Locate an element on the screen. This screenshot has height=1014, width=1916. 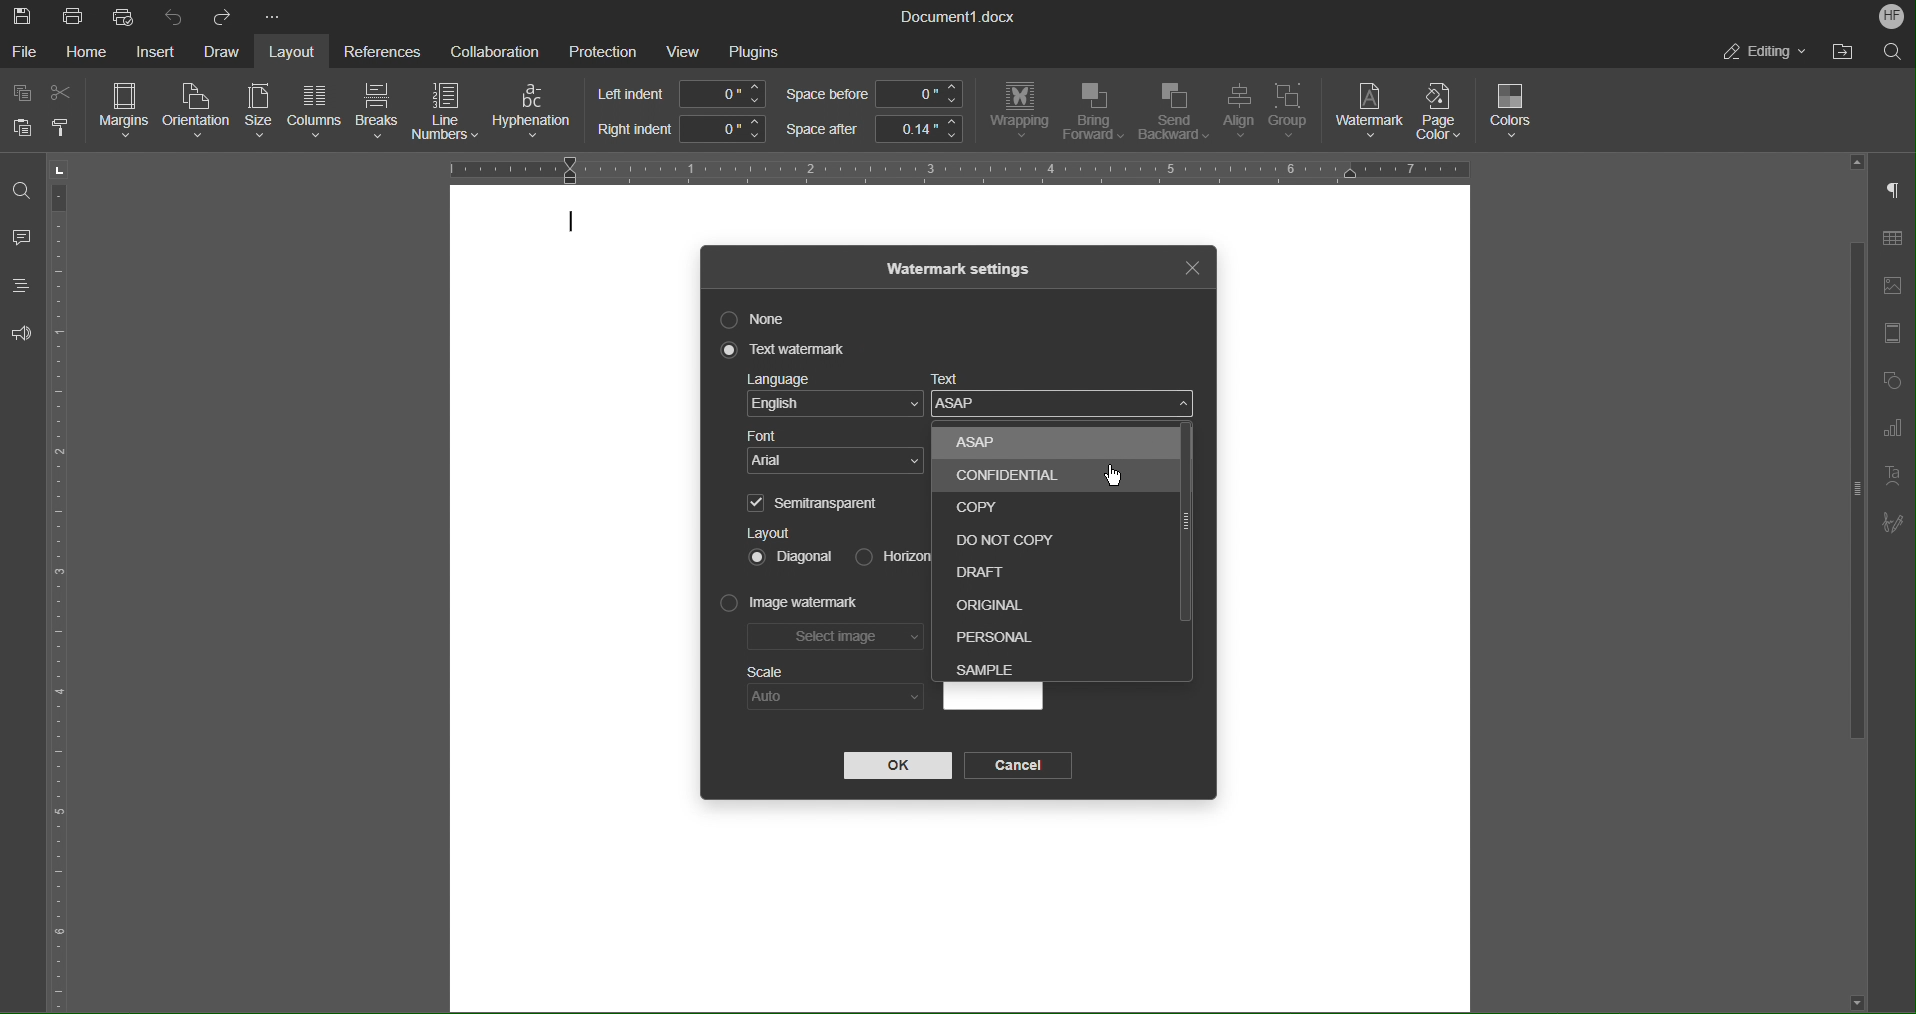
Breaks is located at coordinates (378, 113).